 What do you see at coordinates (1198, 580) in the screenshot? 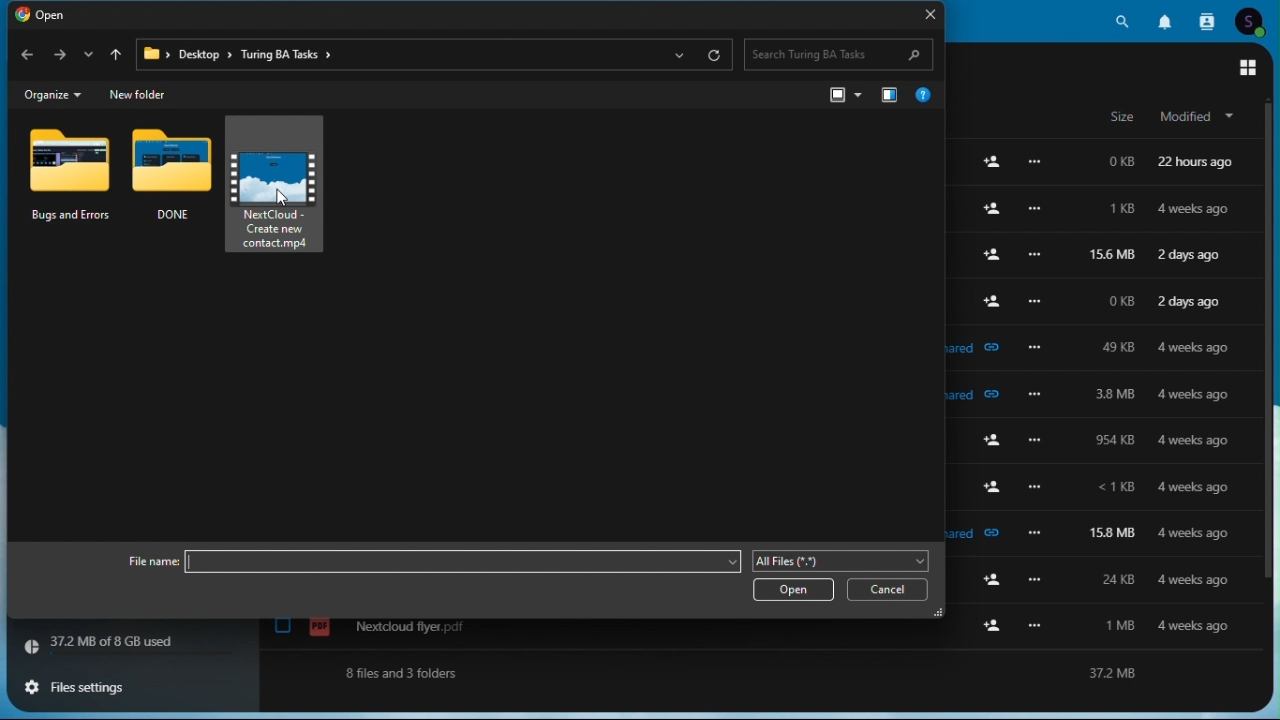
I see `4 weeks ago` at bounding box center [1198, 580].